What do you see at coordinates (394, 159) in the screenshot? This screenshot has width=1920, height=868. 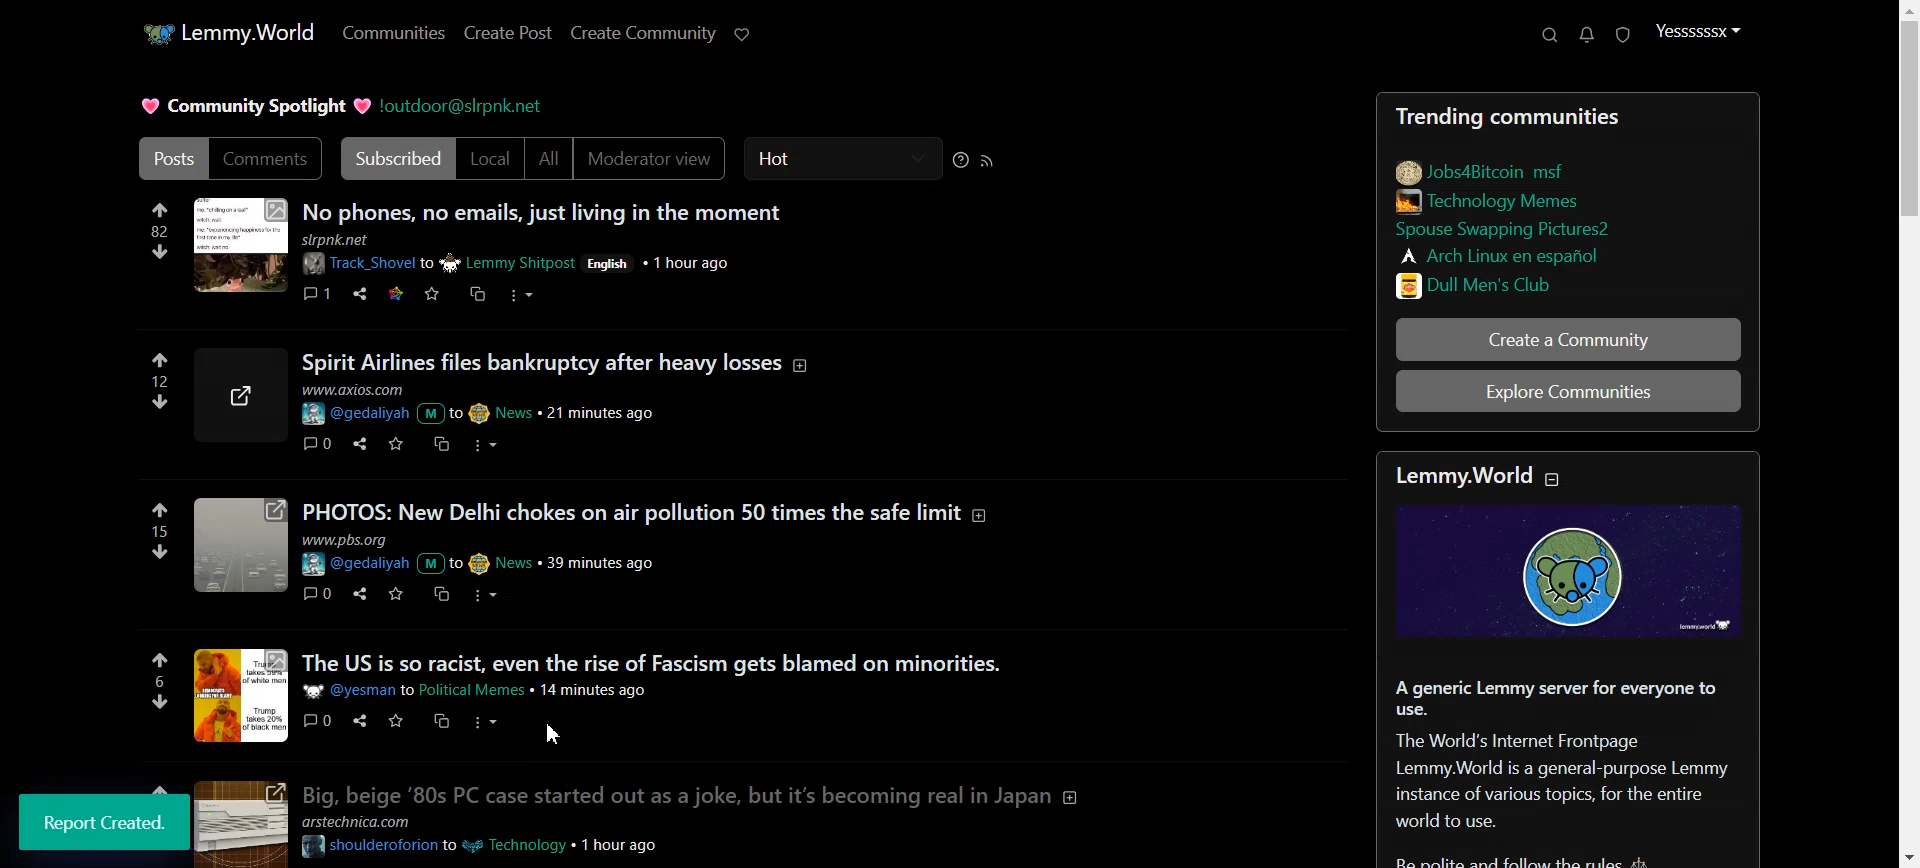 I see `Subscribed` at bounding box center [394, 159].